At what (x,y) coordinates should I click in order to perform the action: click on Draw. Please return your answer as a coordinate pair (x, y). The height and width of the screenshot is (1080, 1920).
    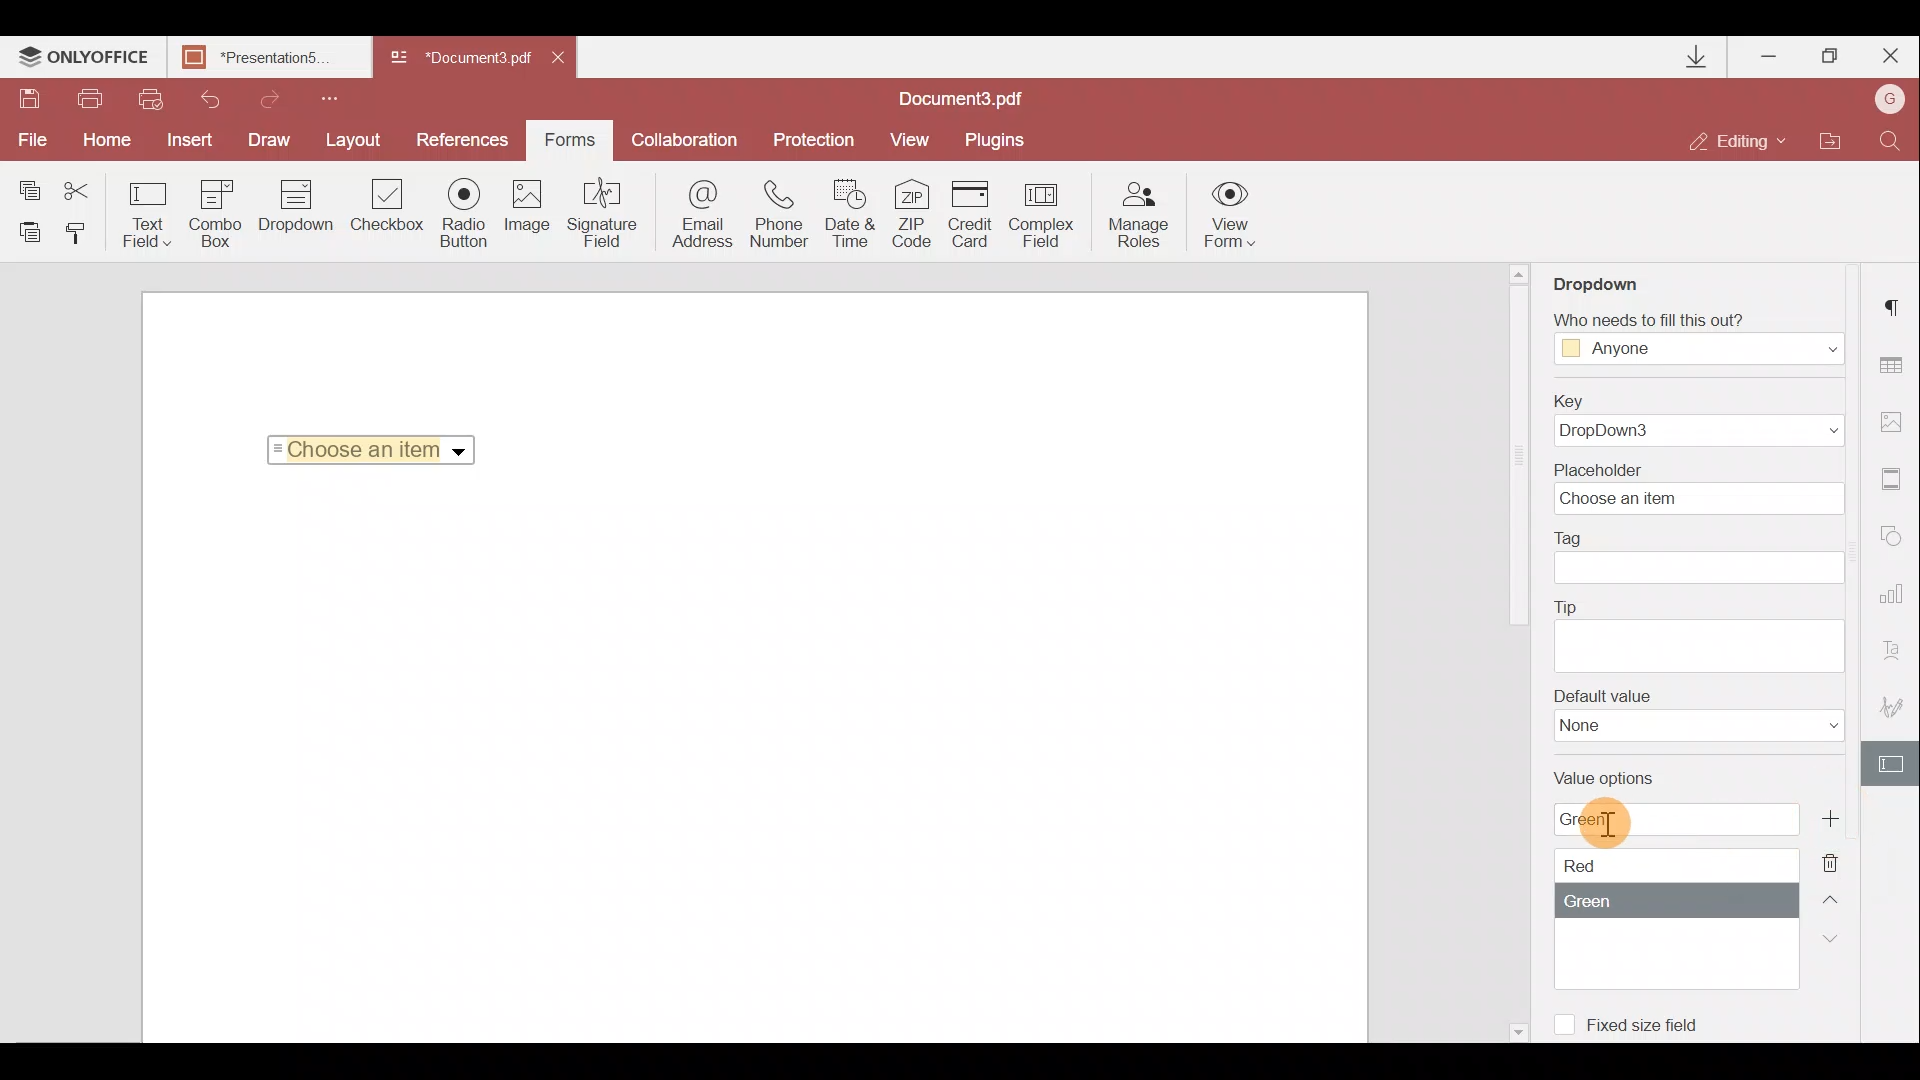
    Looking at the image, I should click on (274, 140).